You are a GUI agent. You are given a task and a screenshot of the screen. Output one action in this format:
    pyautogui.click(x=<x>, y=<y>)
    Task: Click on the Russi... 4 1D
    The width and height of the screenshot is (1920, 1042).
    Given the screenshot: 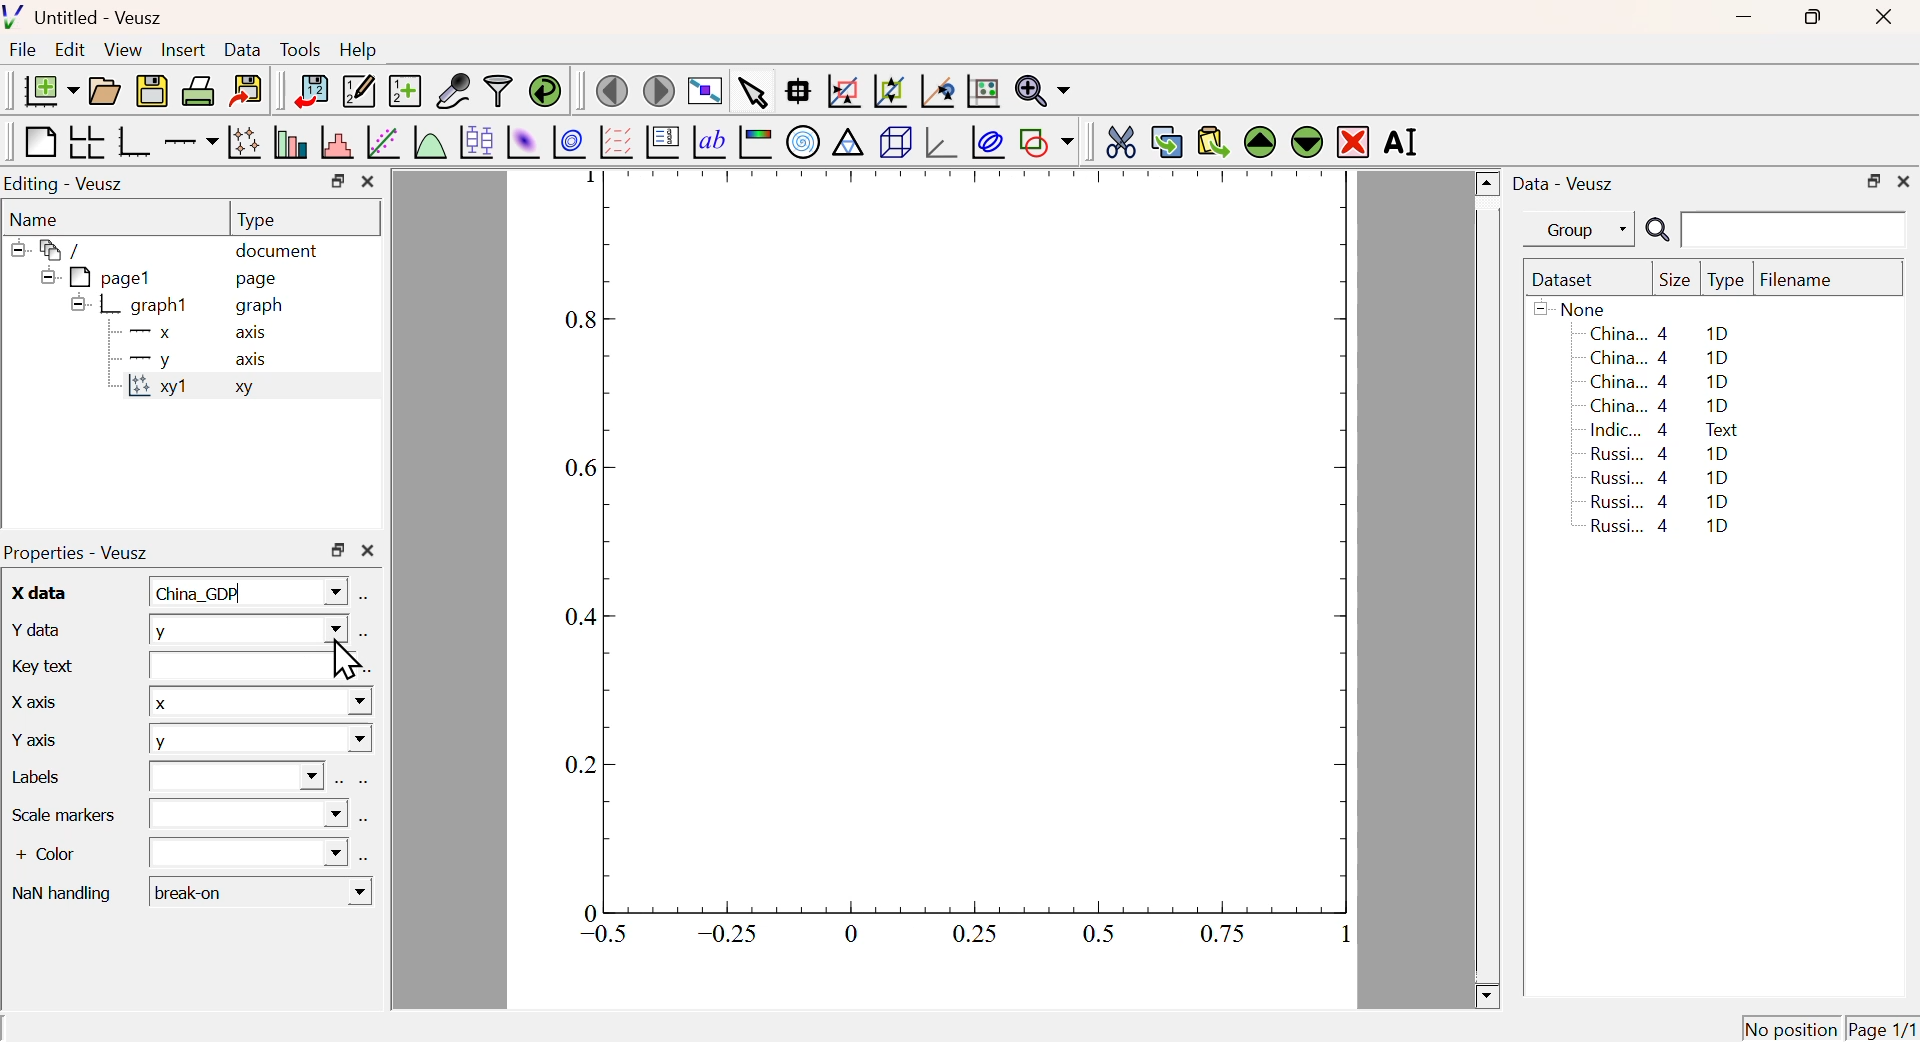 What is the action you would take?
    pyautogui.click(x=1663, y=453)
    